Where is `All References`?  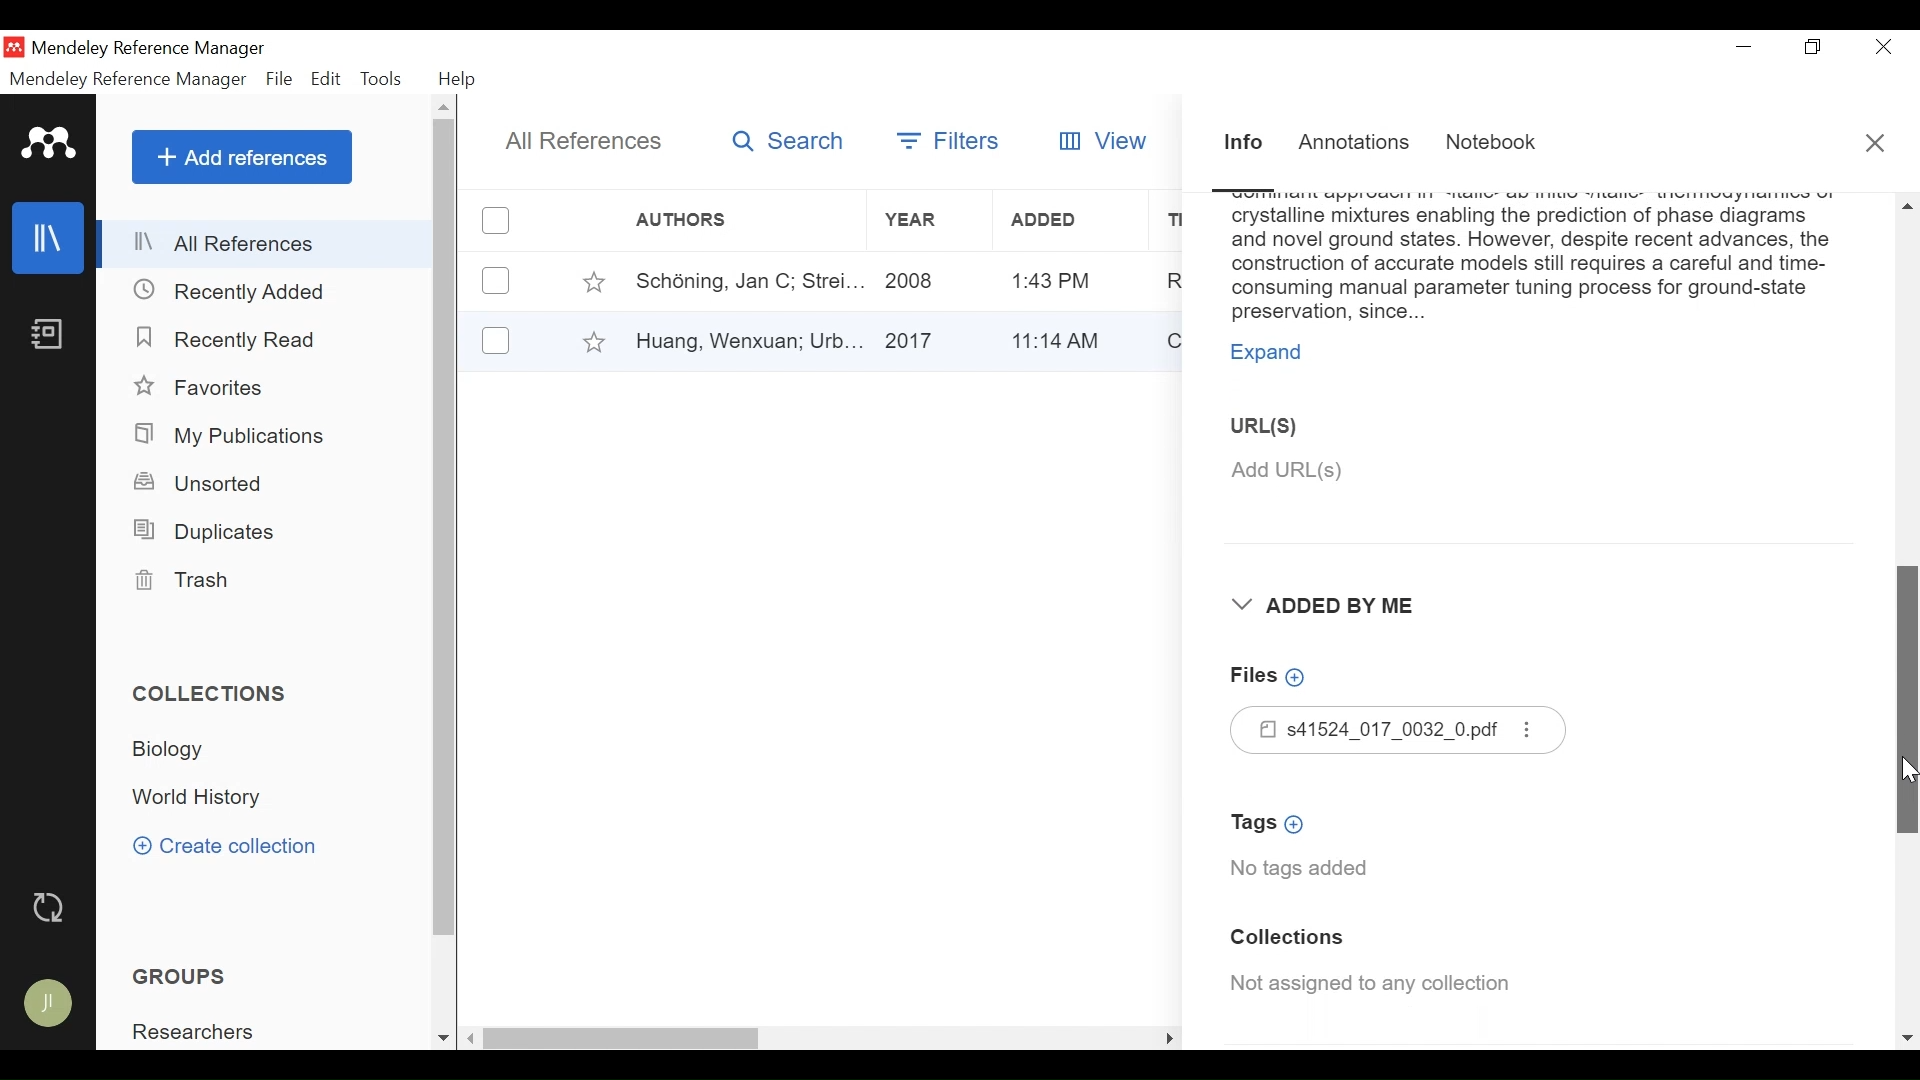
All References is located at coordinates (581, 143).